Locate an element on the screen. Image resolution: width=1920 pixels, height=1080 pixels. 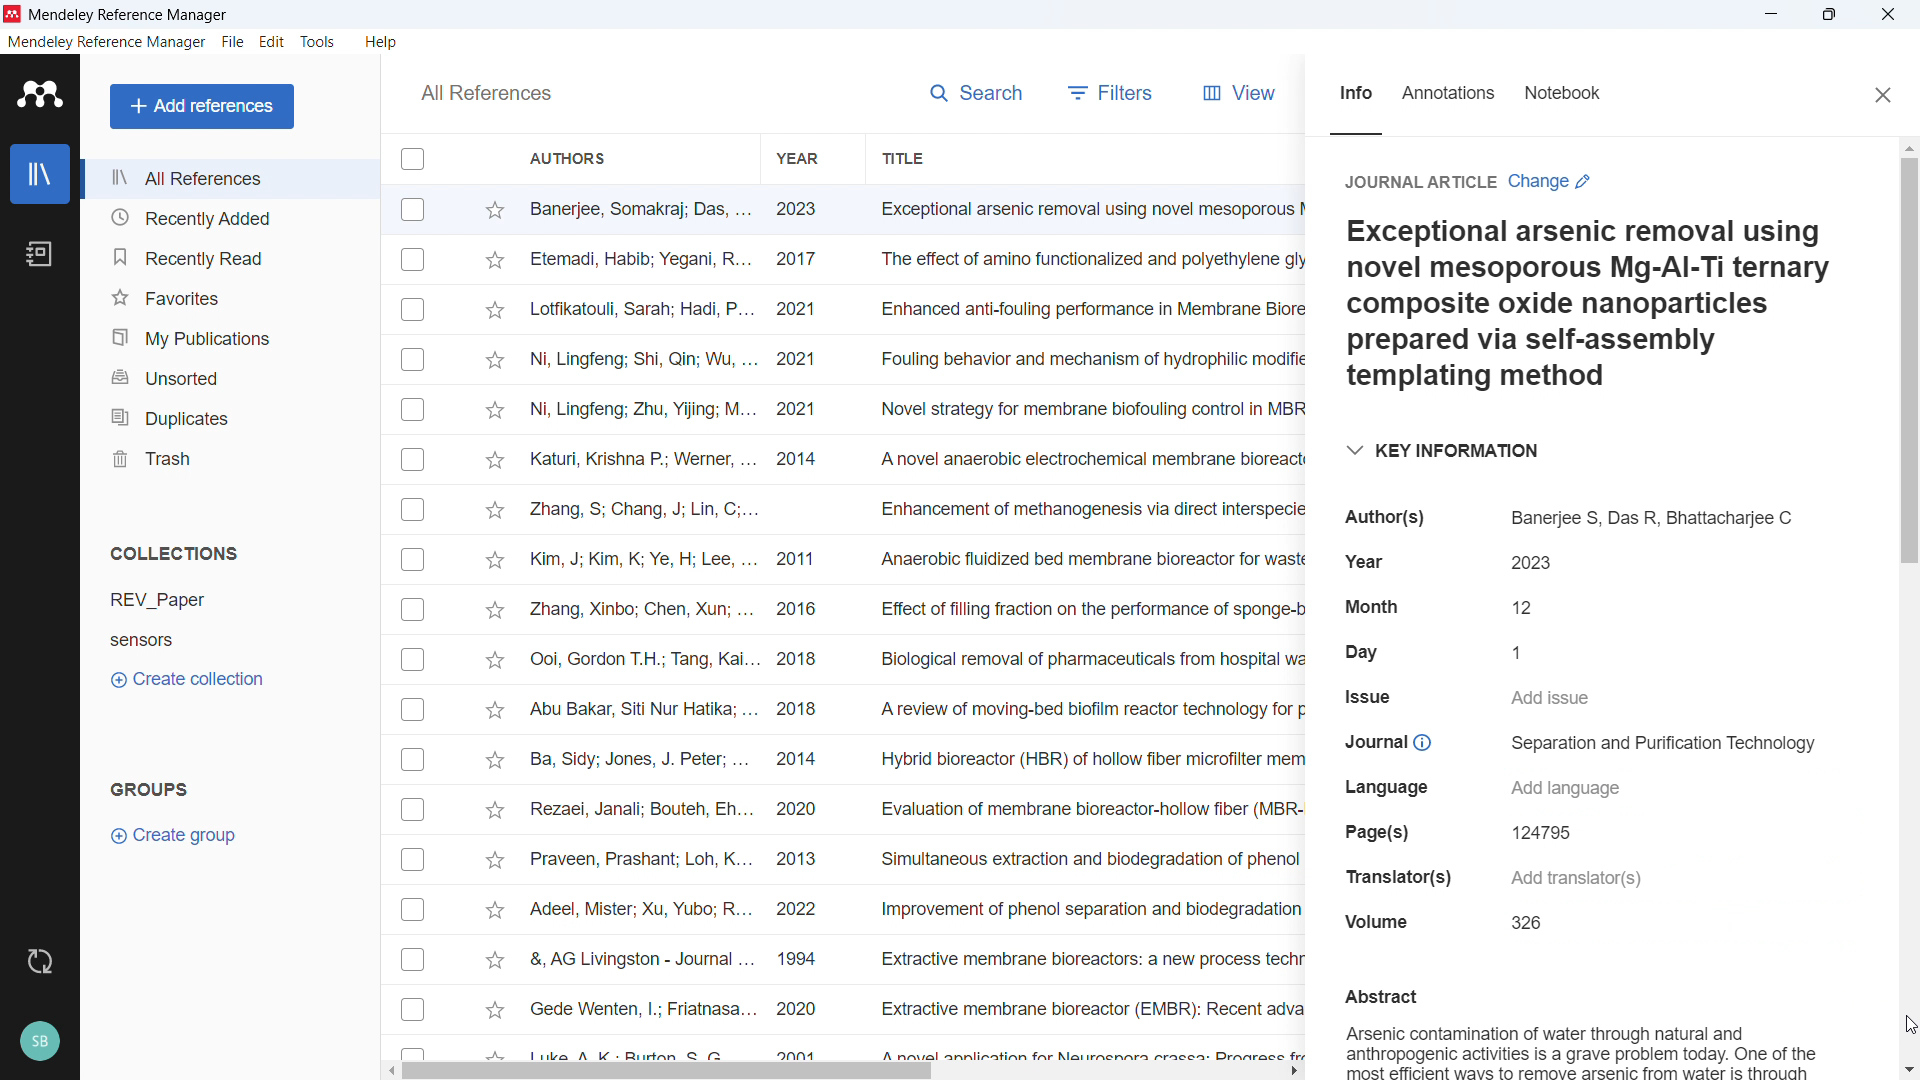
logo is located at coordinates (39, 94).